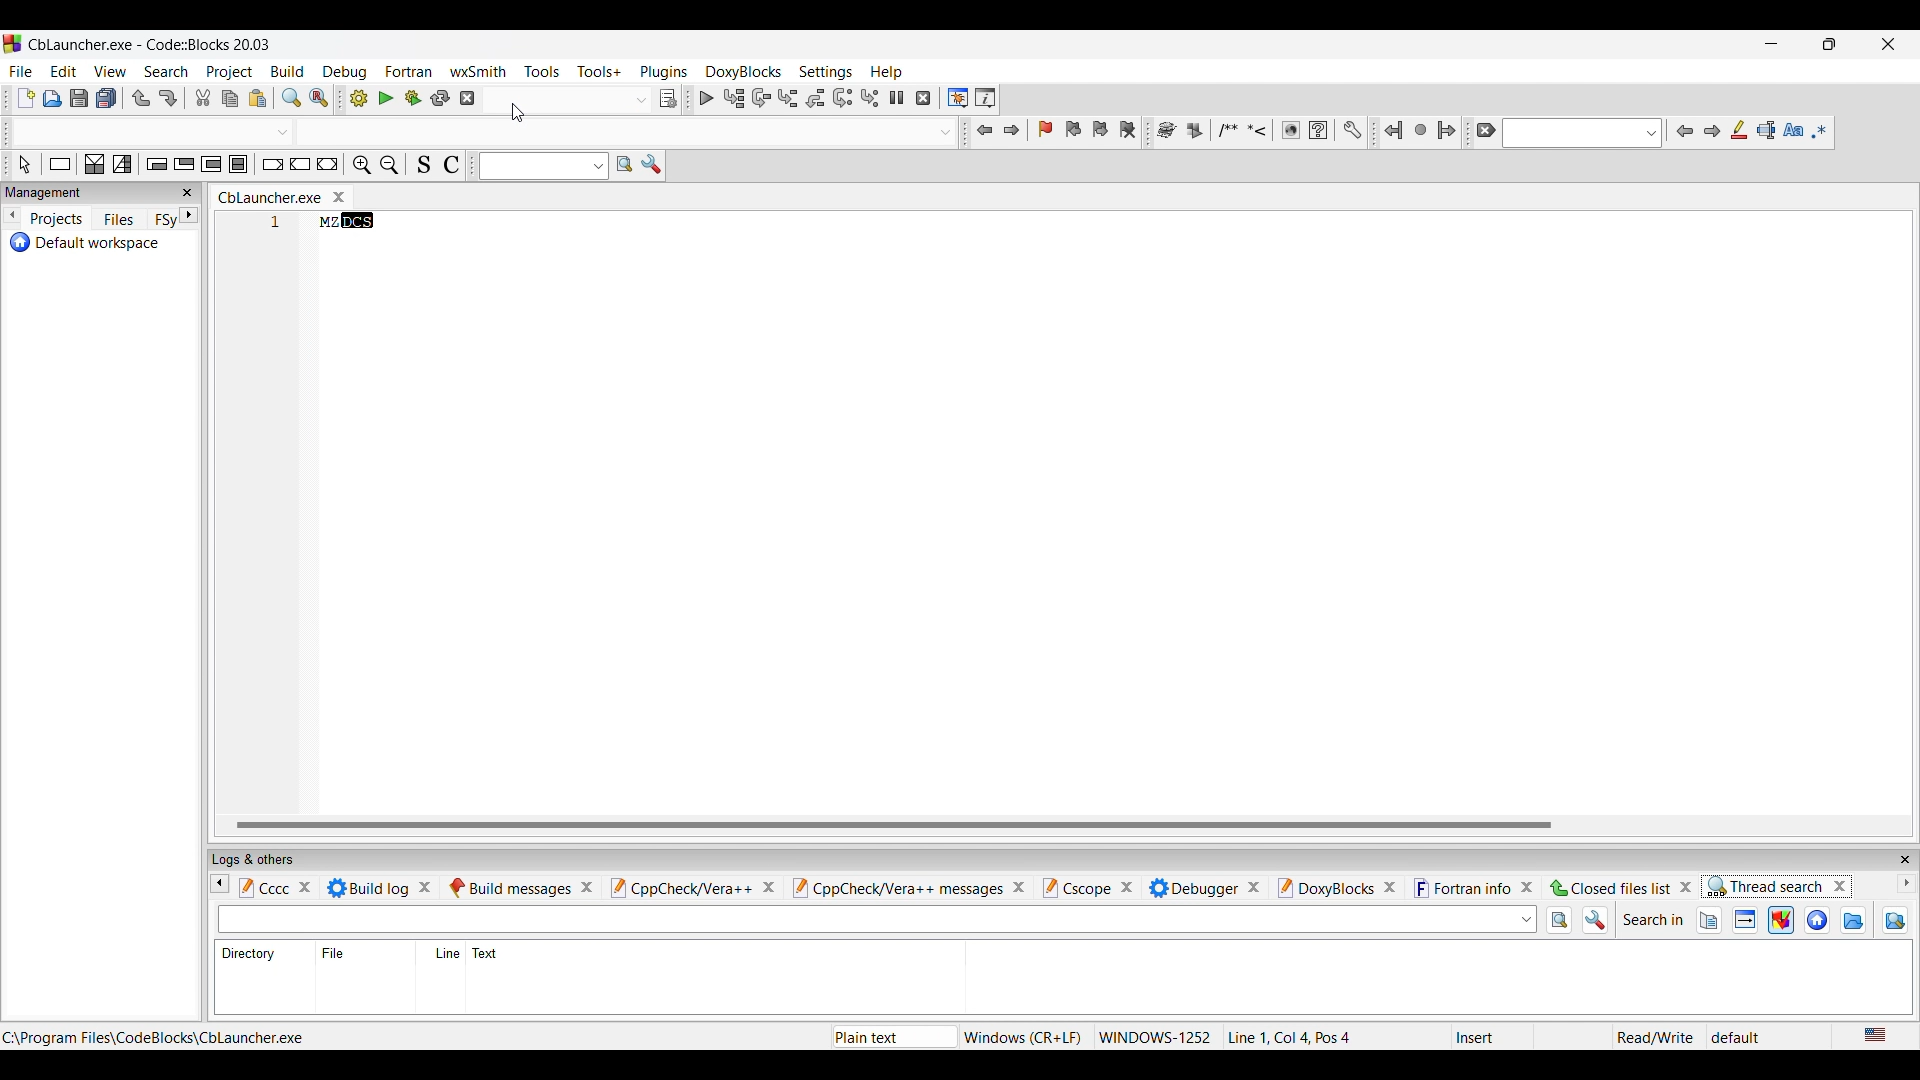  I want to click on New file, so click(26, 97).